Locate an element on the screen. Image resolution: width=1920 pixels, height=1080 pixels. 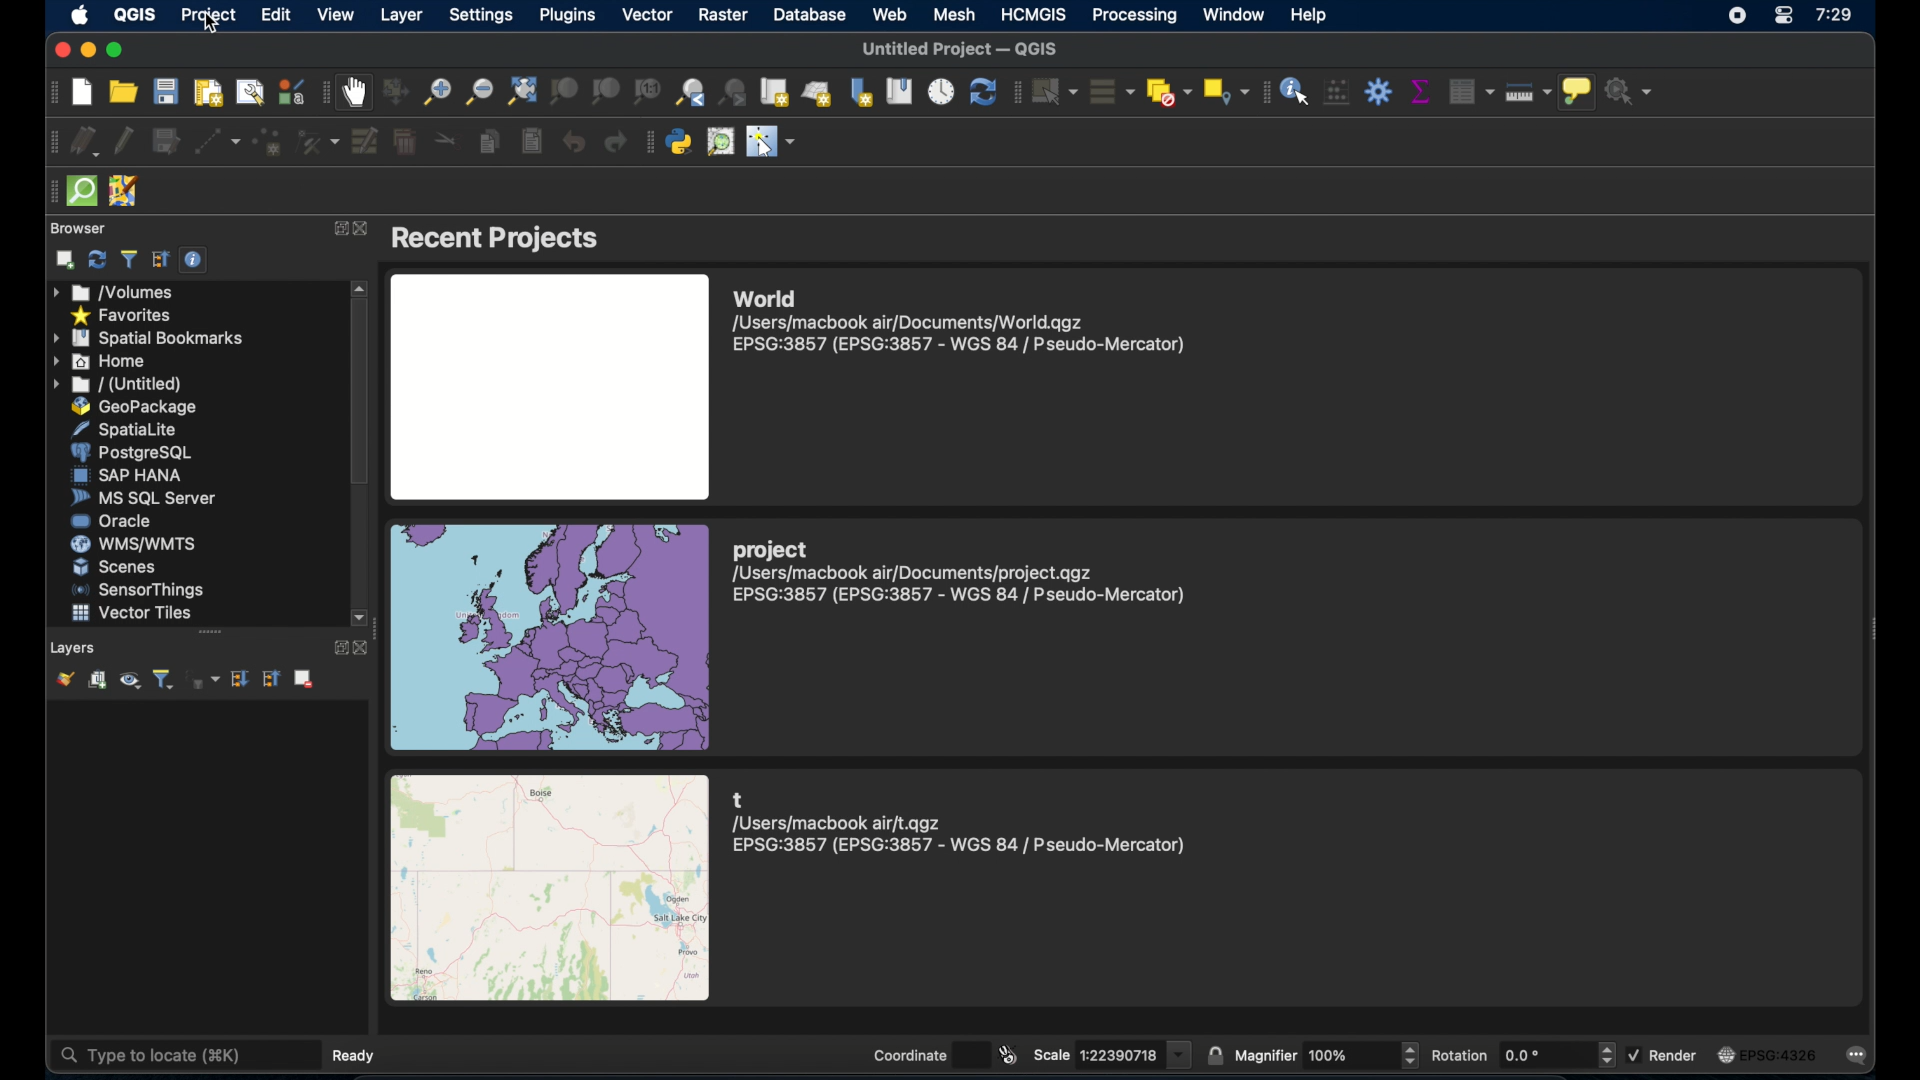
sensor things is located at coordinates (137, 591).